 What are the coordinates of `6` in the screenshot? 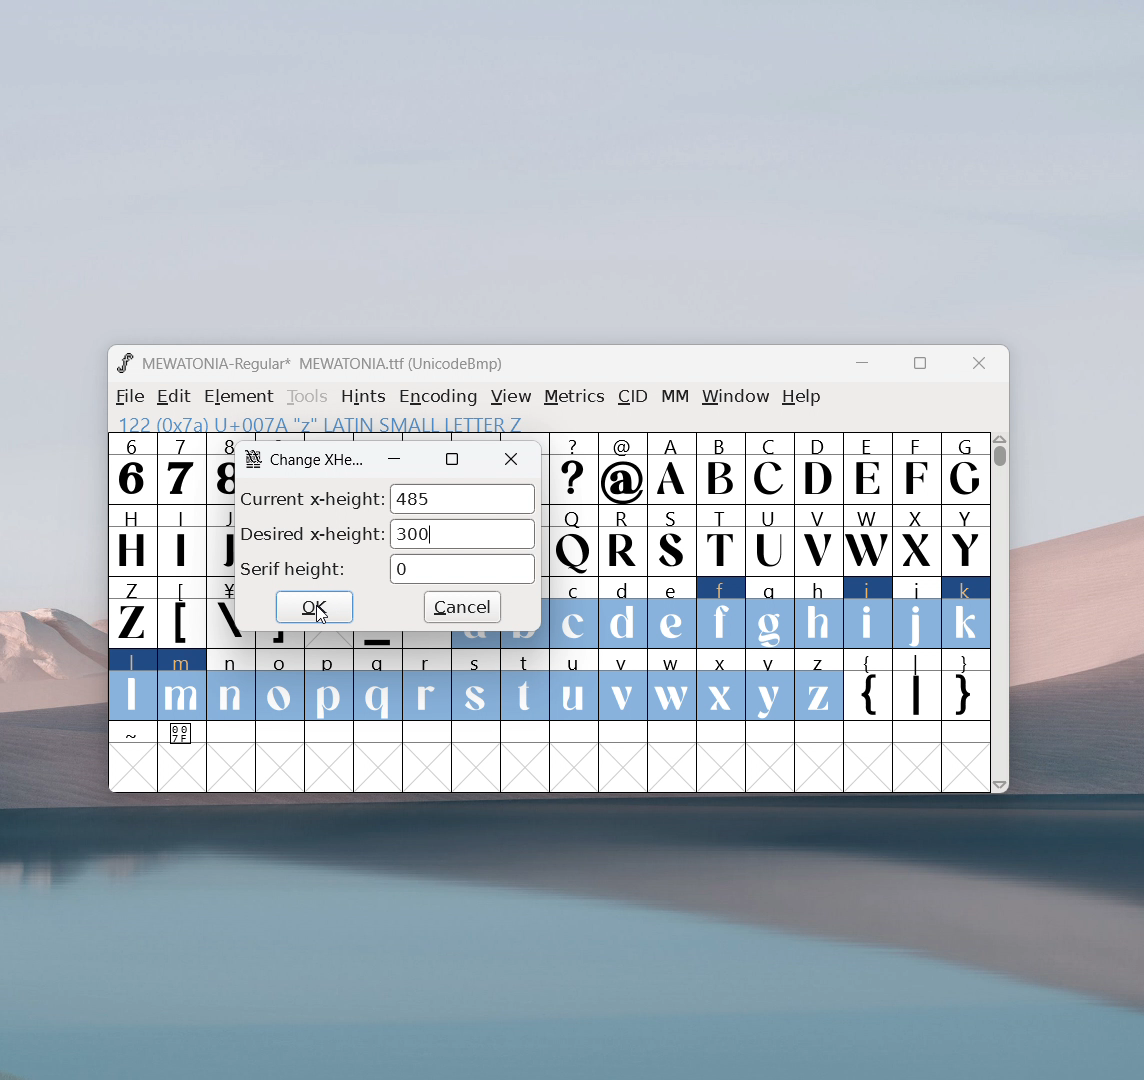 It's located at (132, 468).